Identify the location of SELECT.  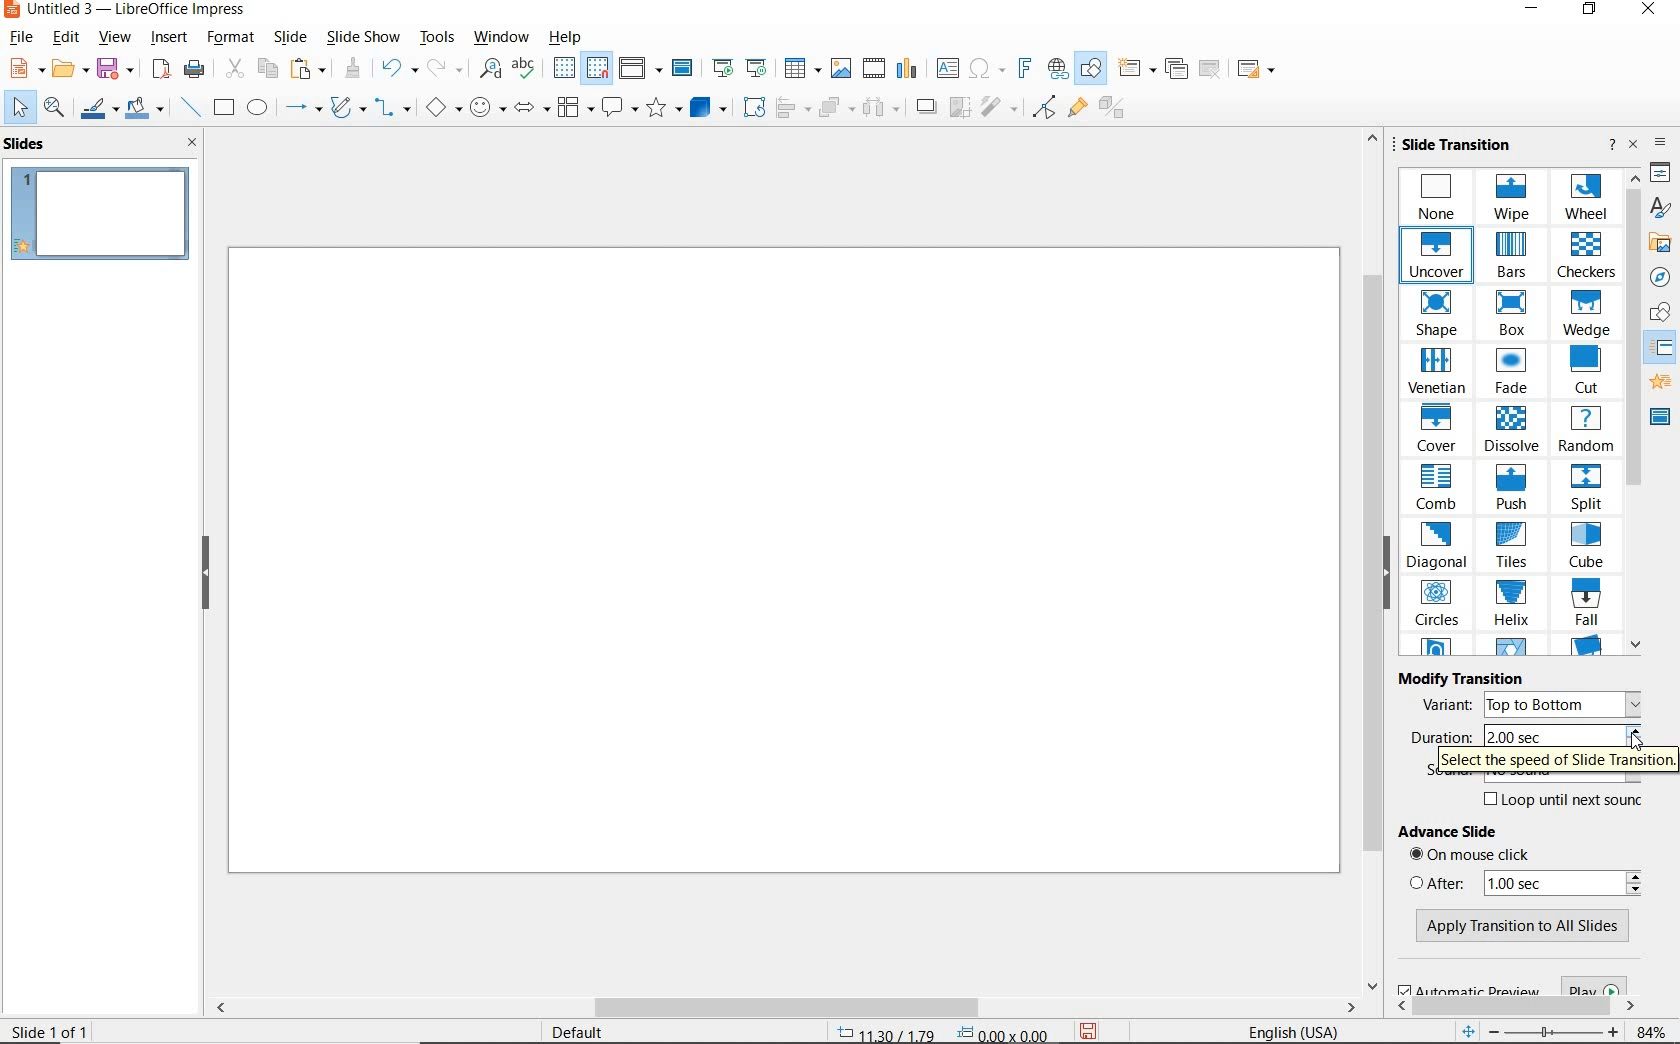
(16, 107).